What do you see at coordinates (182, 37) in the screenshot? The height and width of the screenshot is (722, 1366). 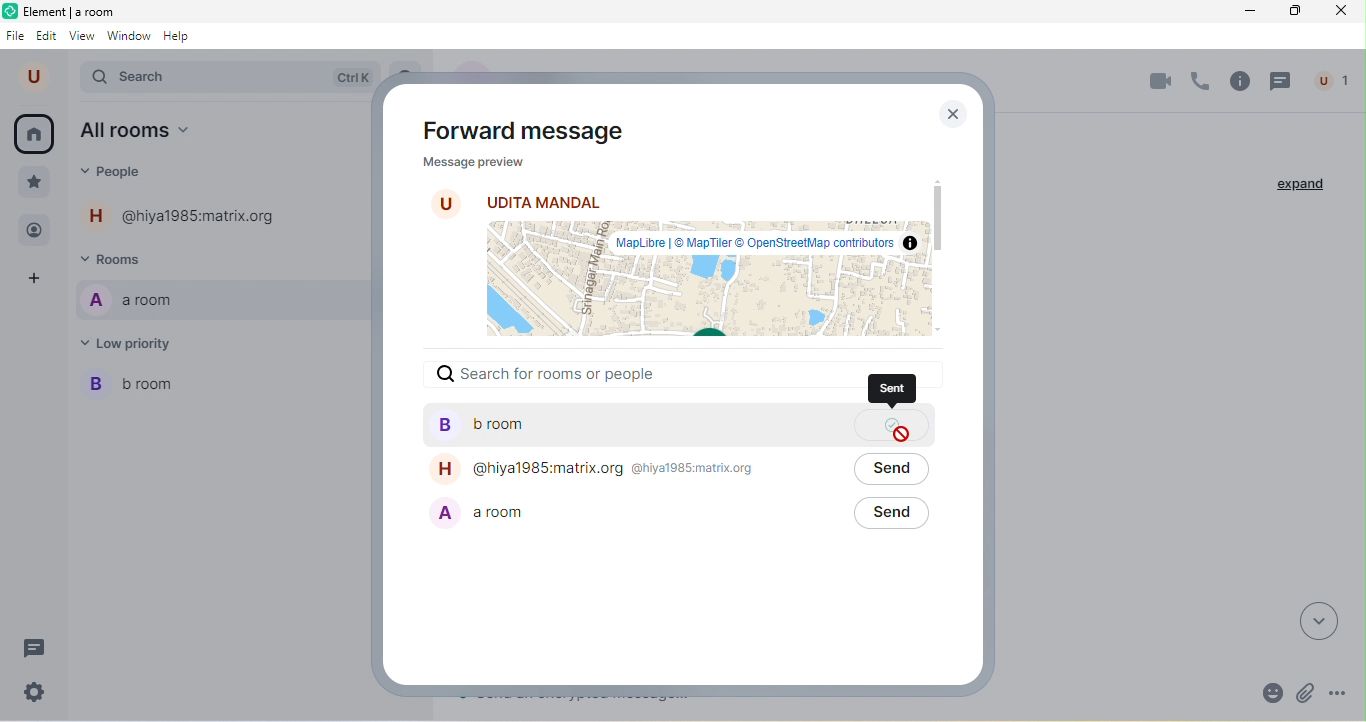 I see `help` at bounding box center [182, 37].